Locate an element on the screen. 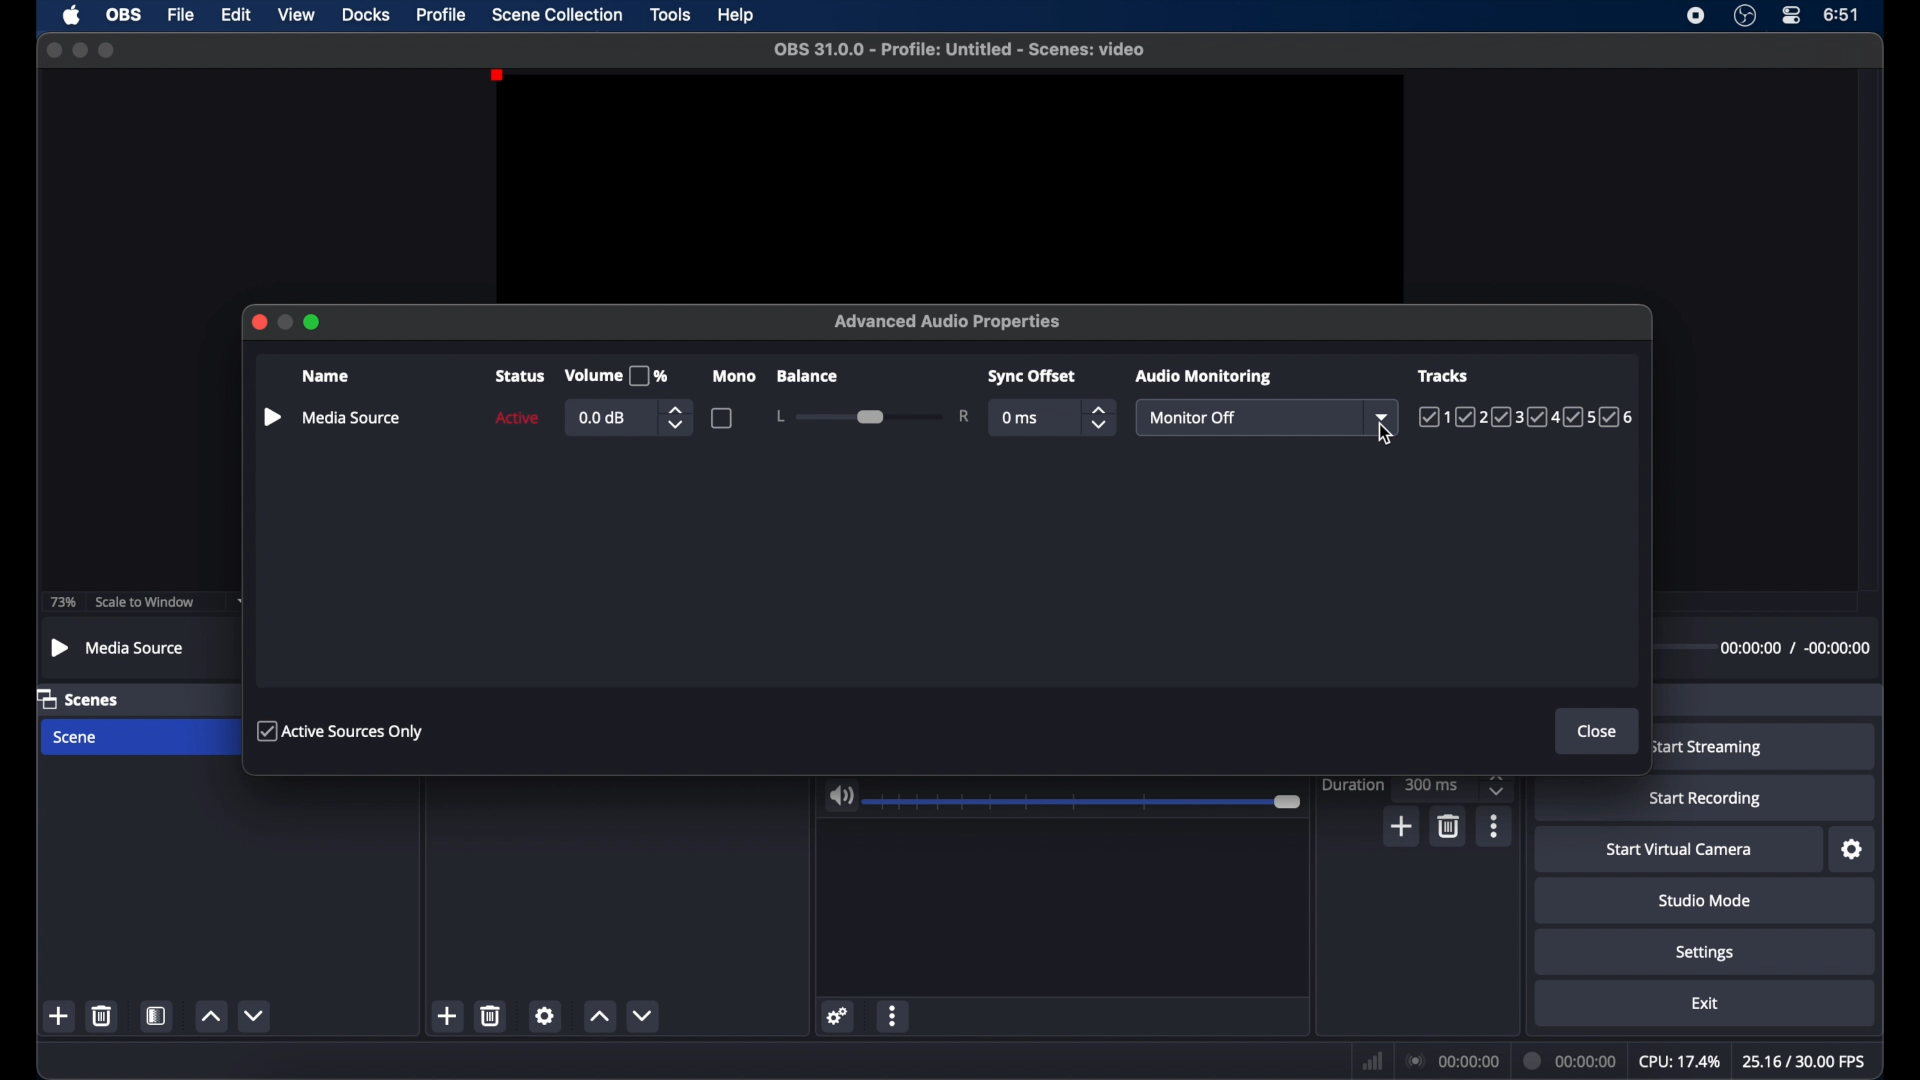 The image size is (1920, 1080). advanced audio properties is located at coordinates (948, 322).